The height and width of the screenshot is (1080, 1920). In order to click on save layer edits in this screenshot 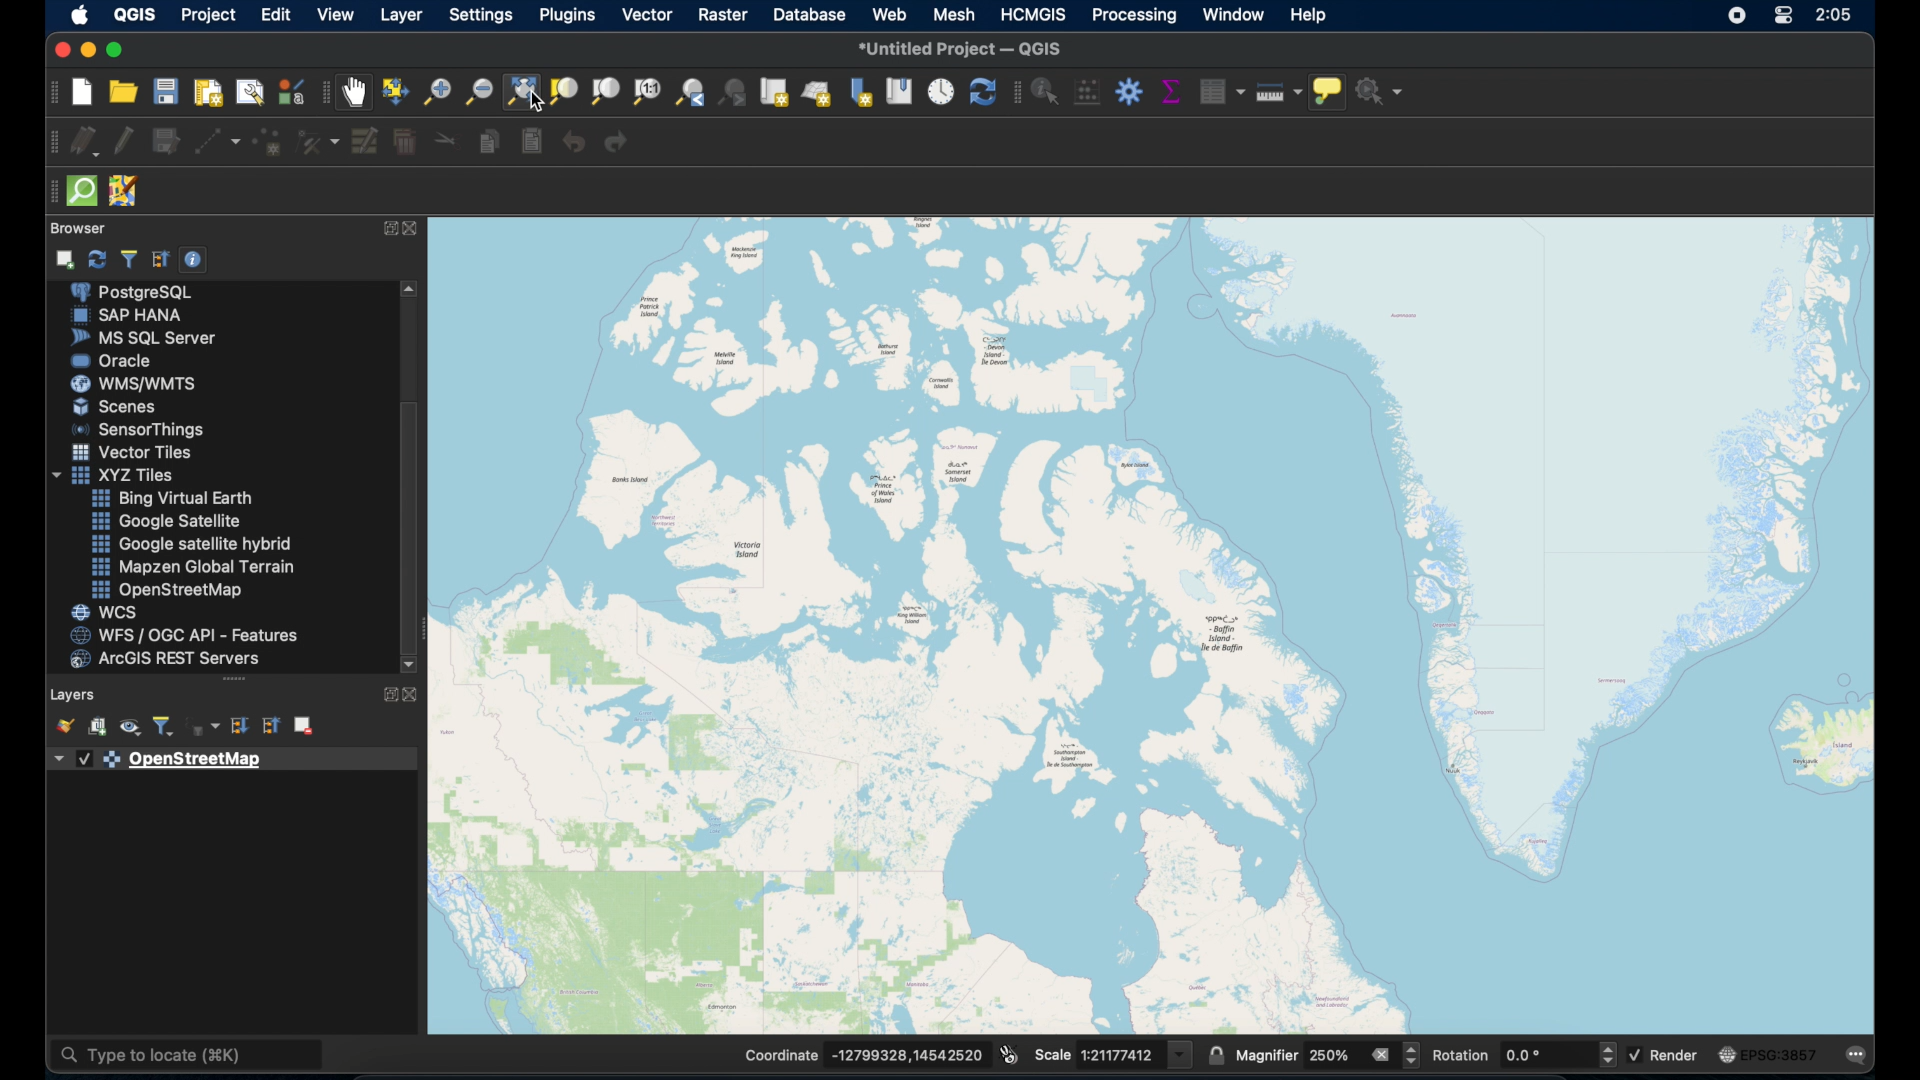, I will do `click(166, 142)`.